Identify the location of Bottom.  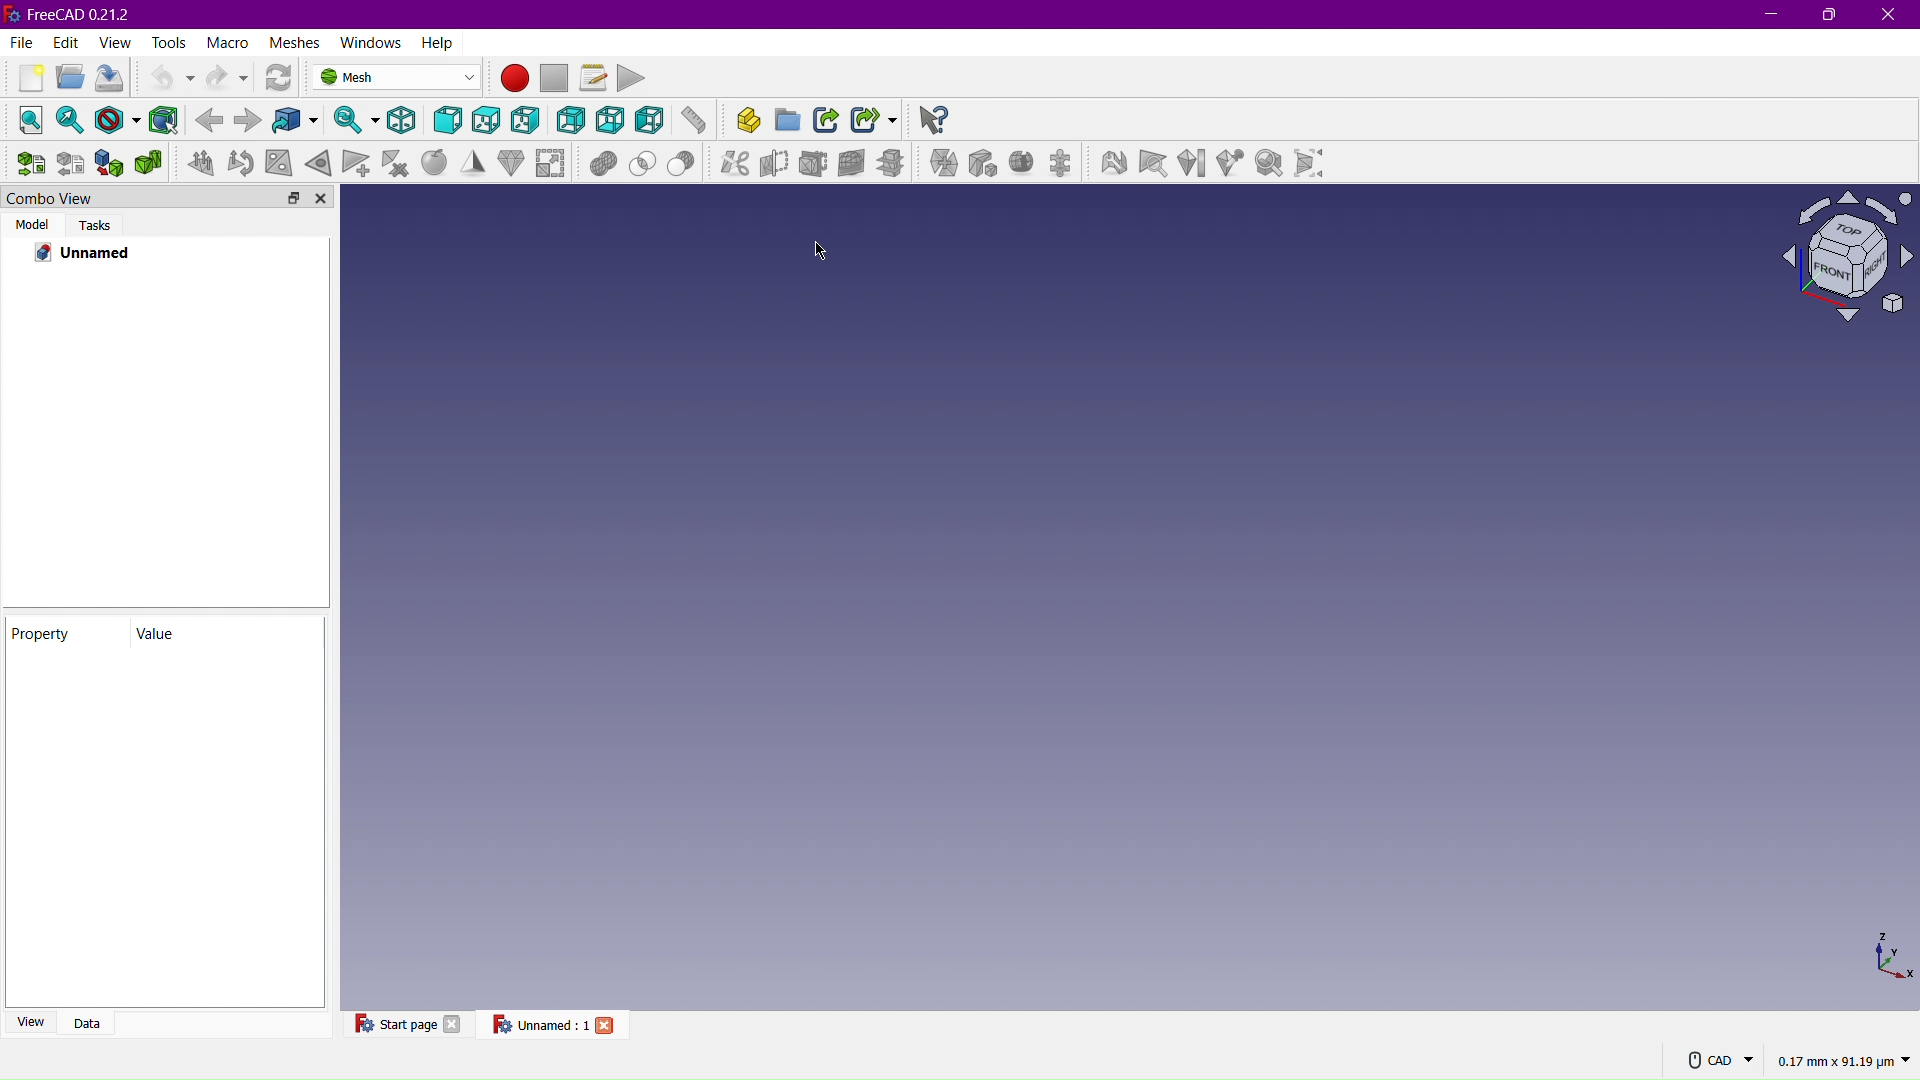
(613, 121).